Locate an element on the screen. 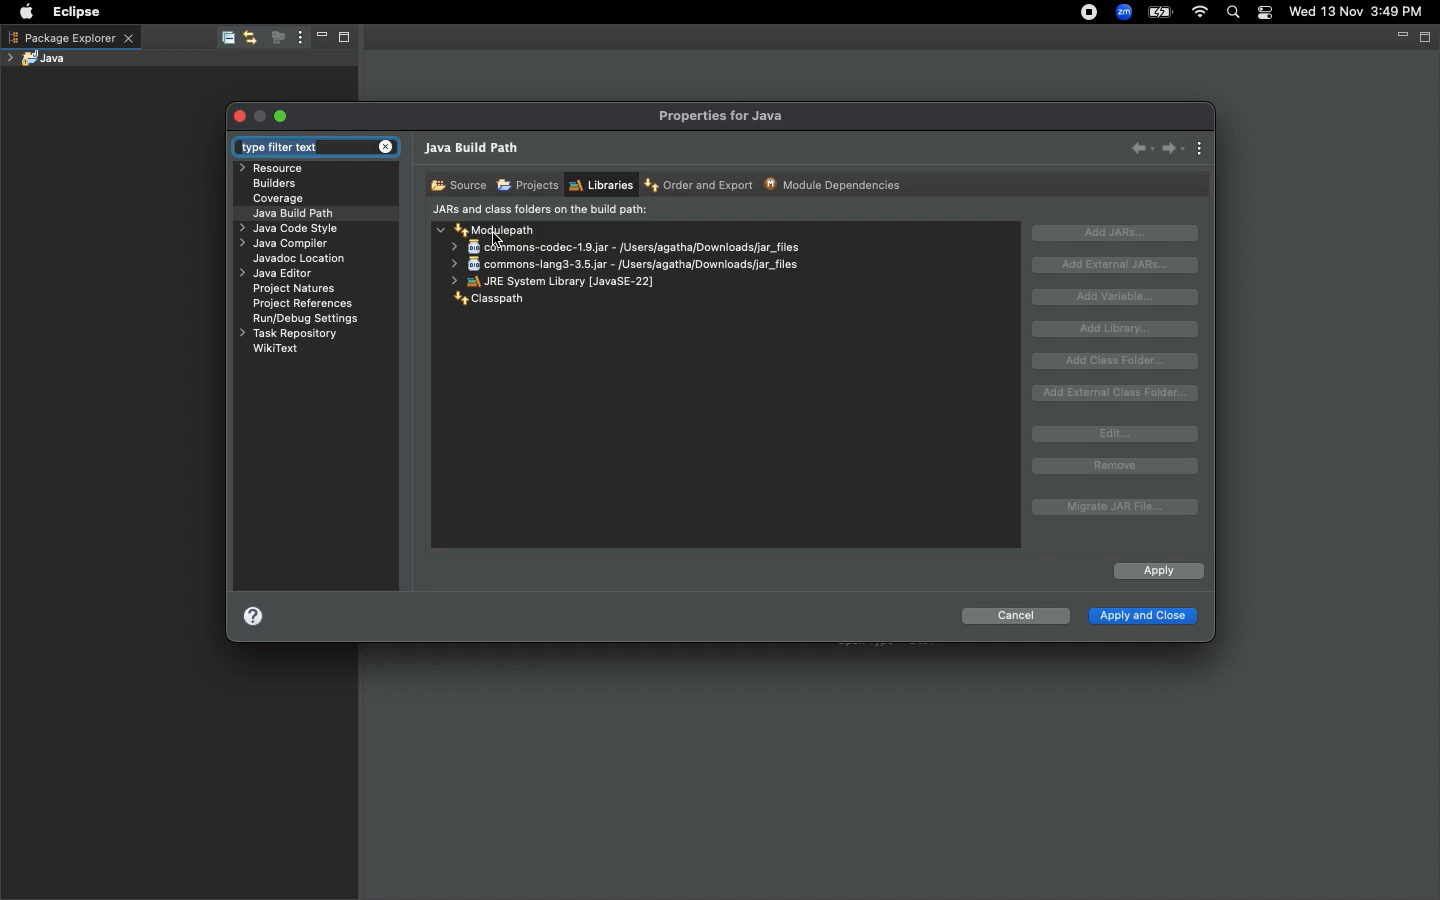  Forward is located at coordinates (1173, 148).